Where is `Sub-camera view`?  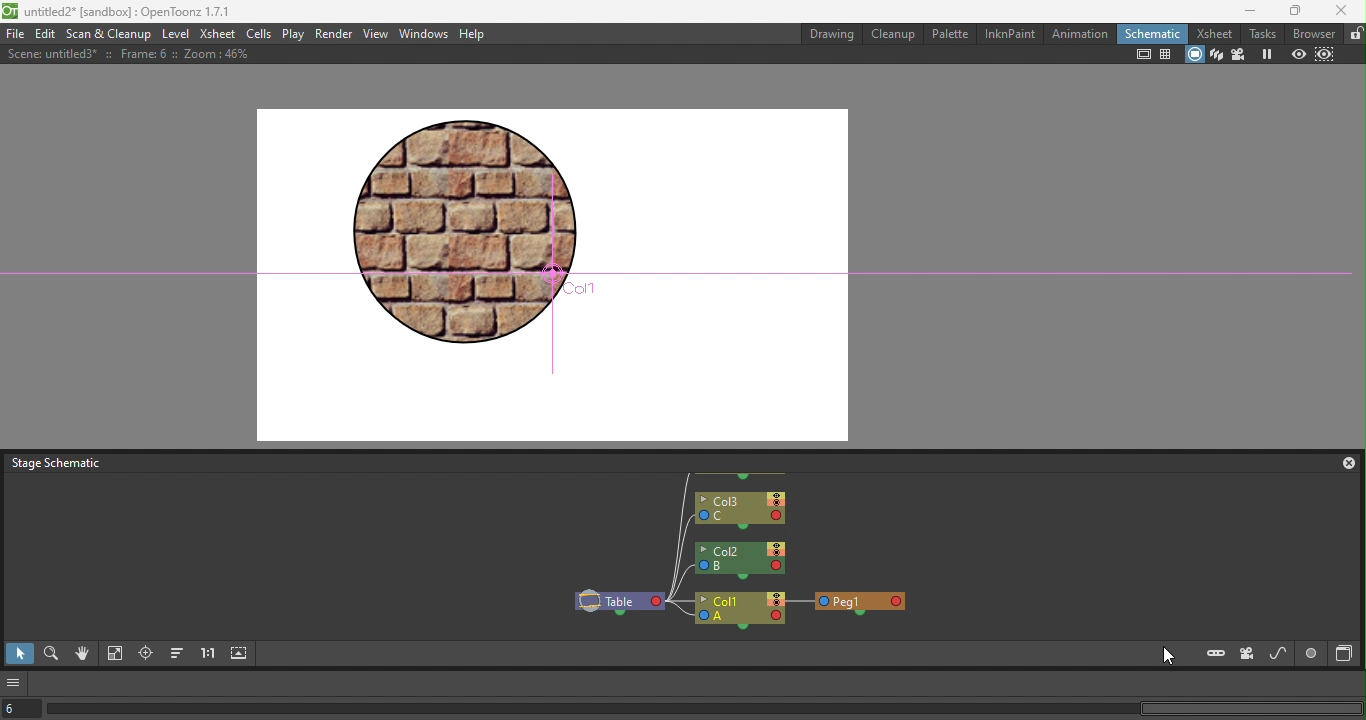
Sub-camera view is located at coordinates (1327, 55).